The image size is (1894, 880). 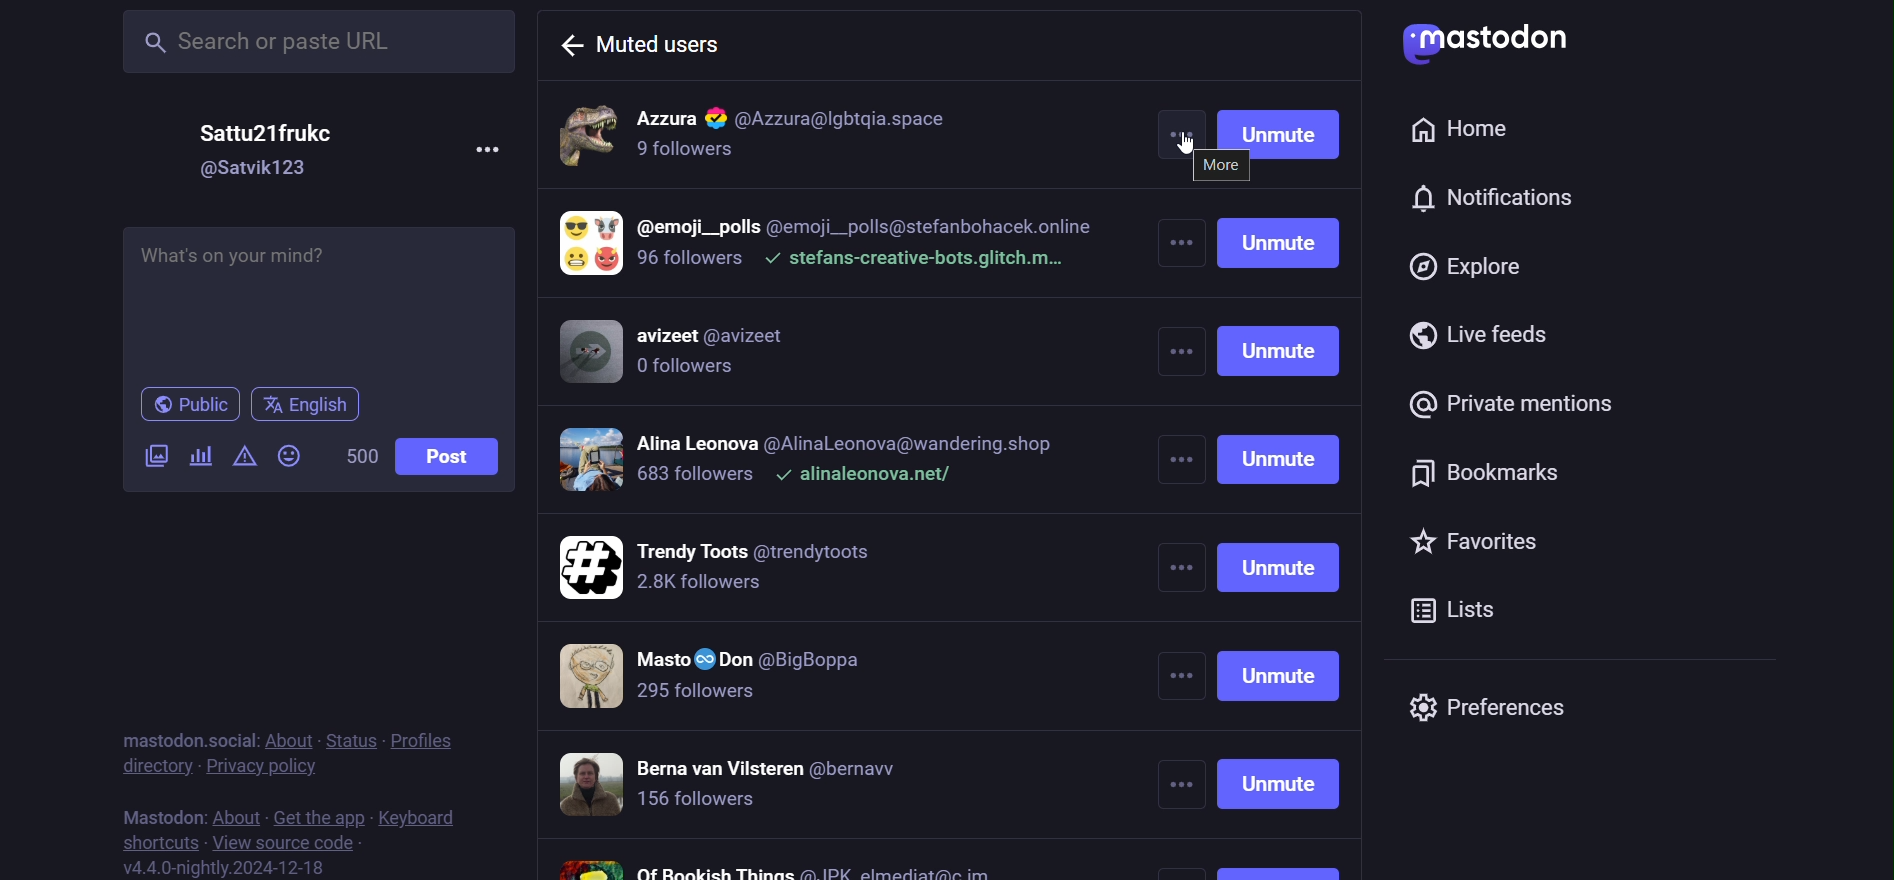 I want to click on more, so click(x=1223, y=165).